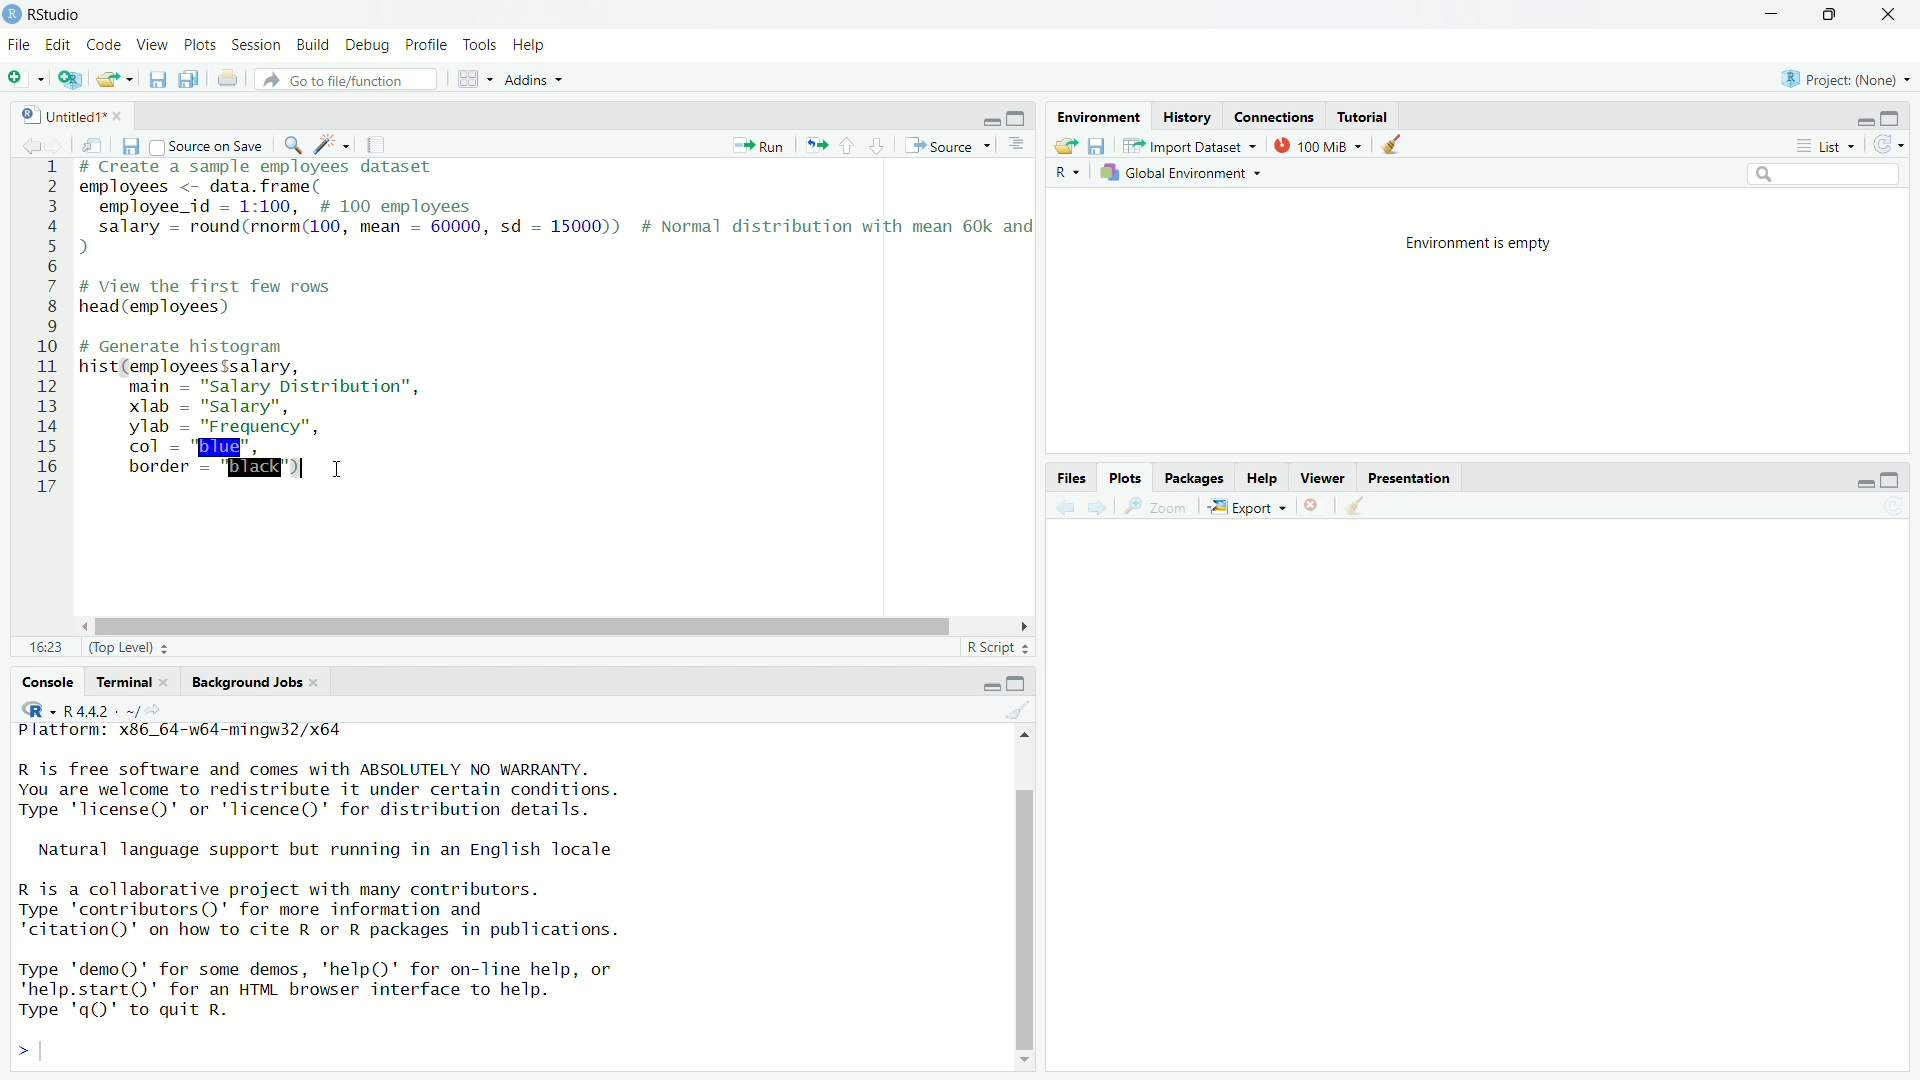  Describe the element at coordinates (21, 44) in the screenshot. I see `File` at that location.